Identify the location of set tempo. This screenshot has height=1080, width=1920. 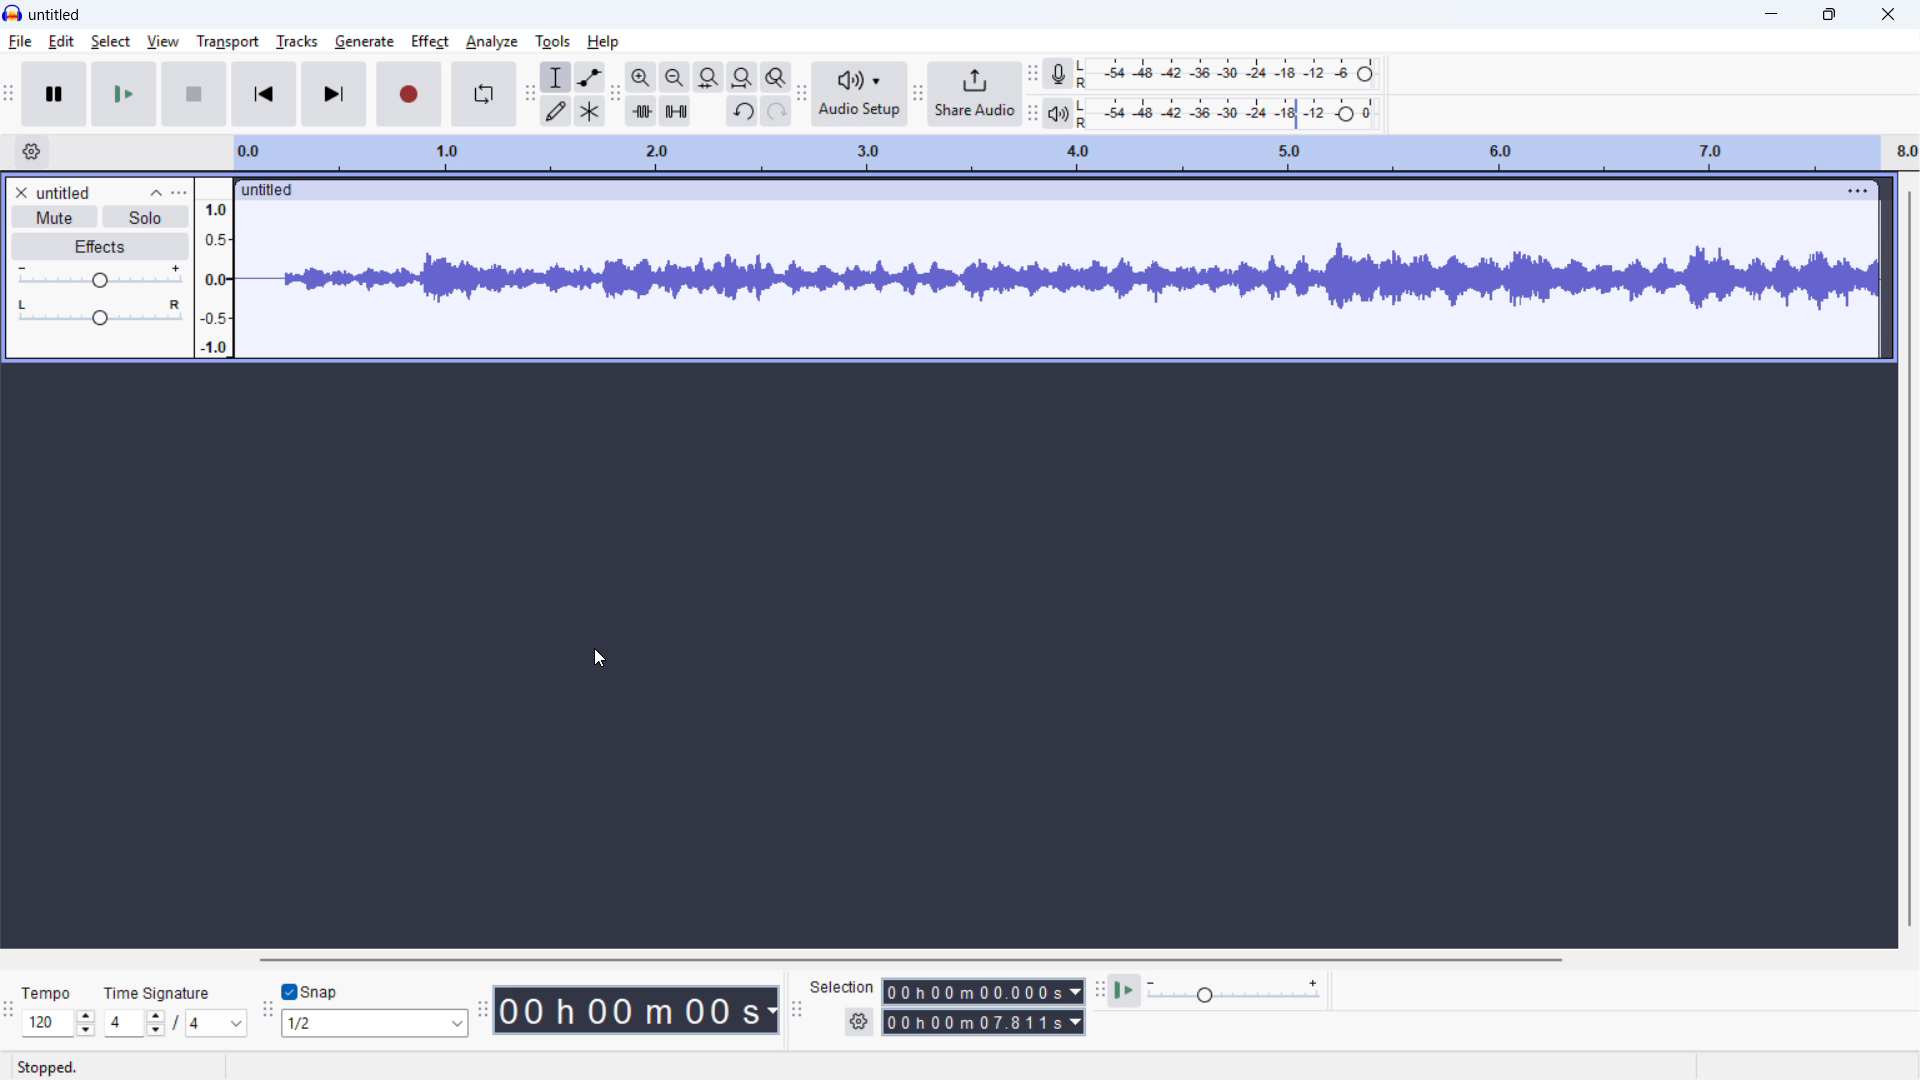
(58, 1023).